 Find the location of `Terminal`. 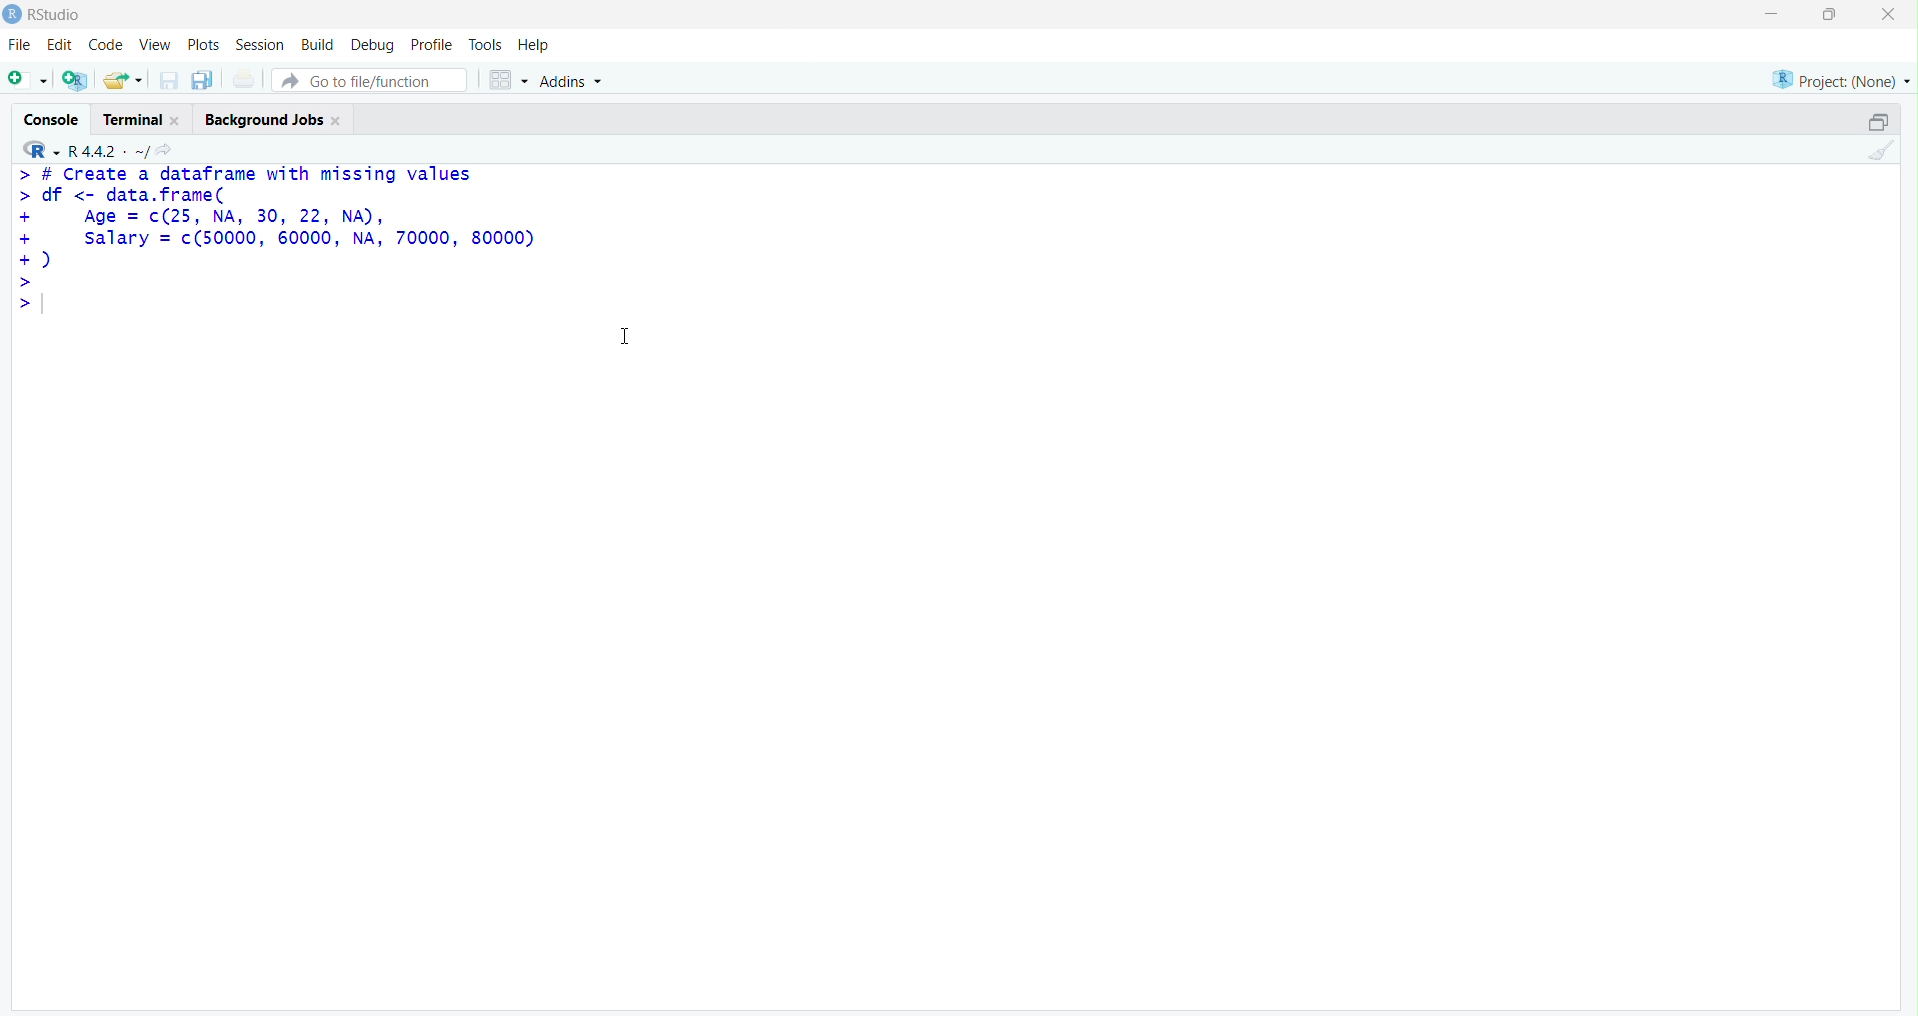

Terminal is located at coordinates (139, 116).